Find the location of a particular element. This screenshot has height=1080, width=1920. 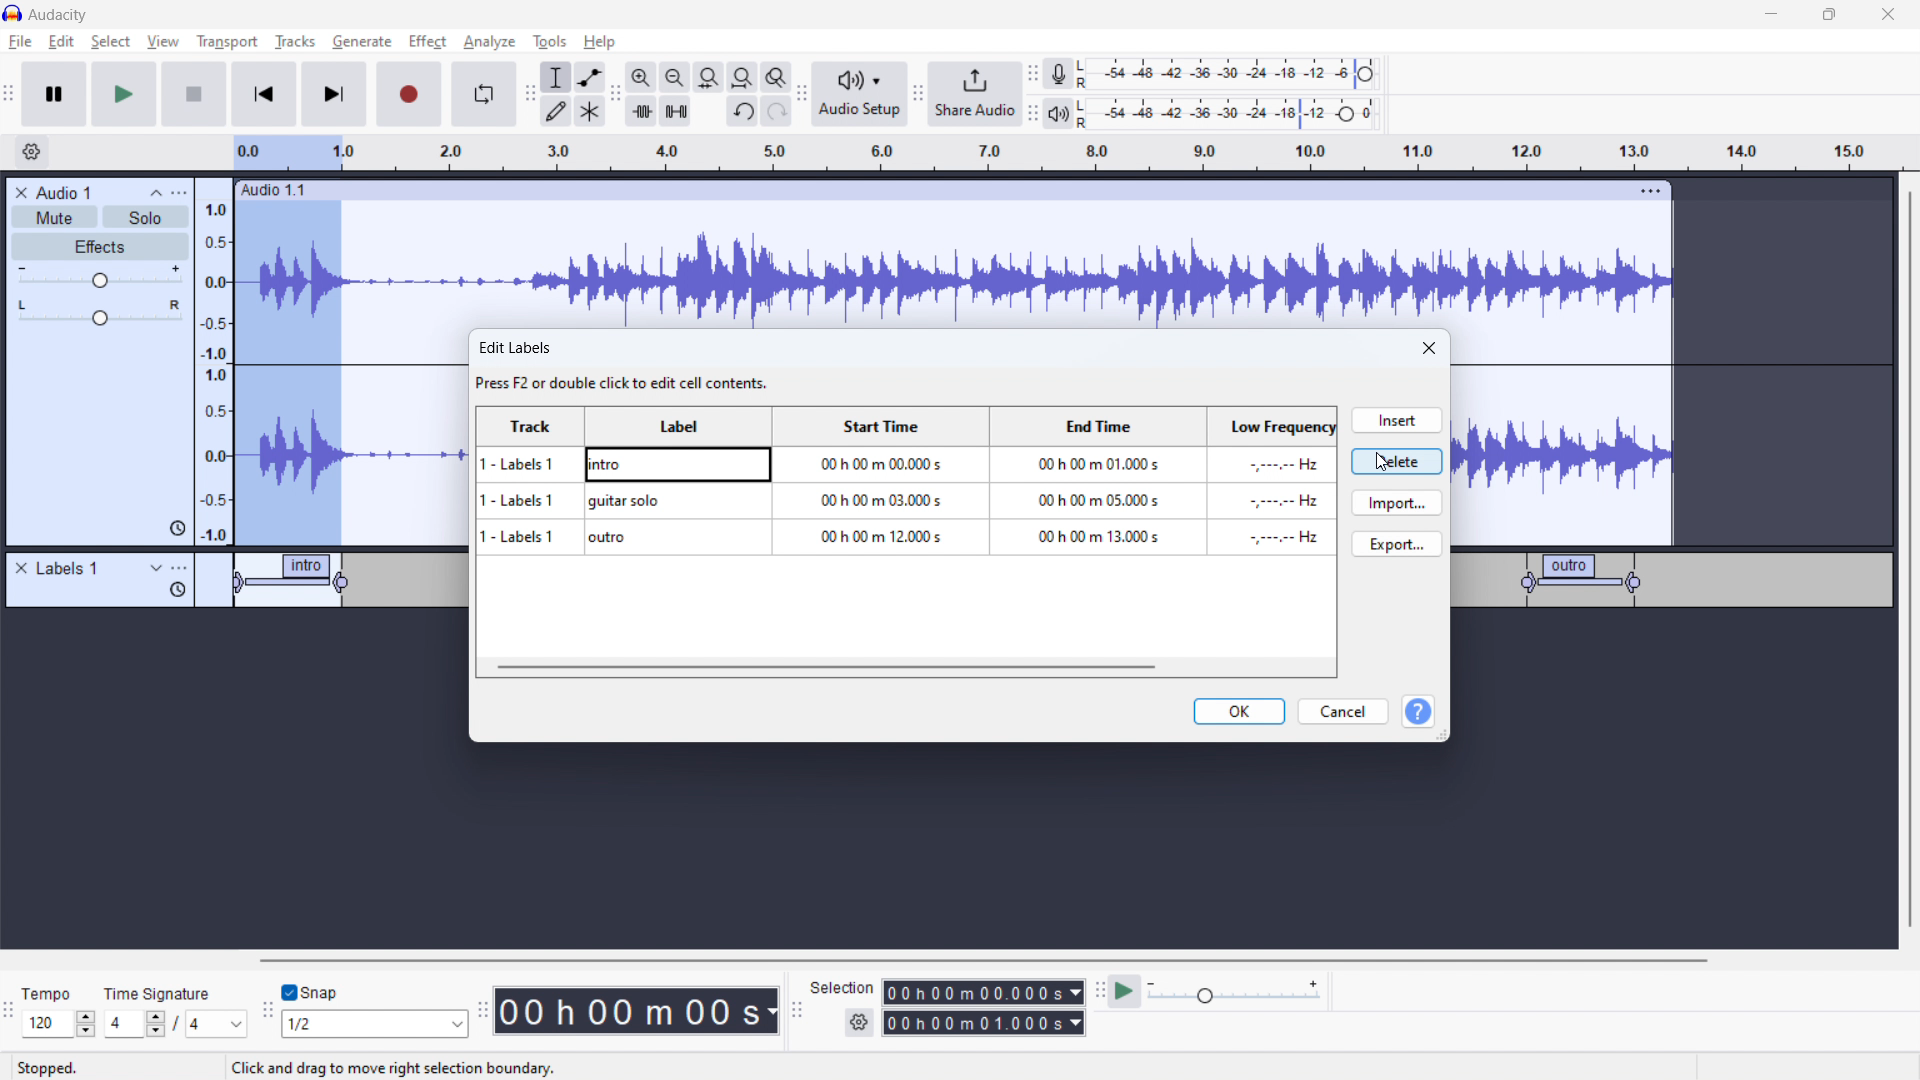

stop is located at coordinates (194, 93).